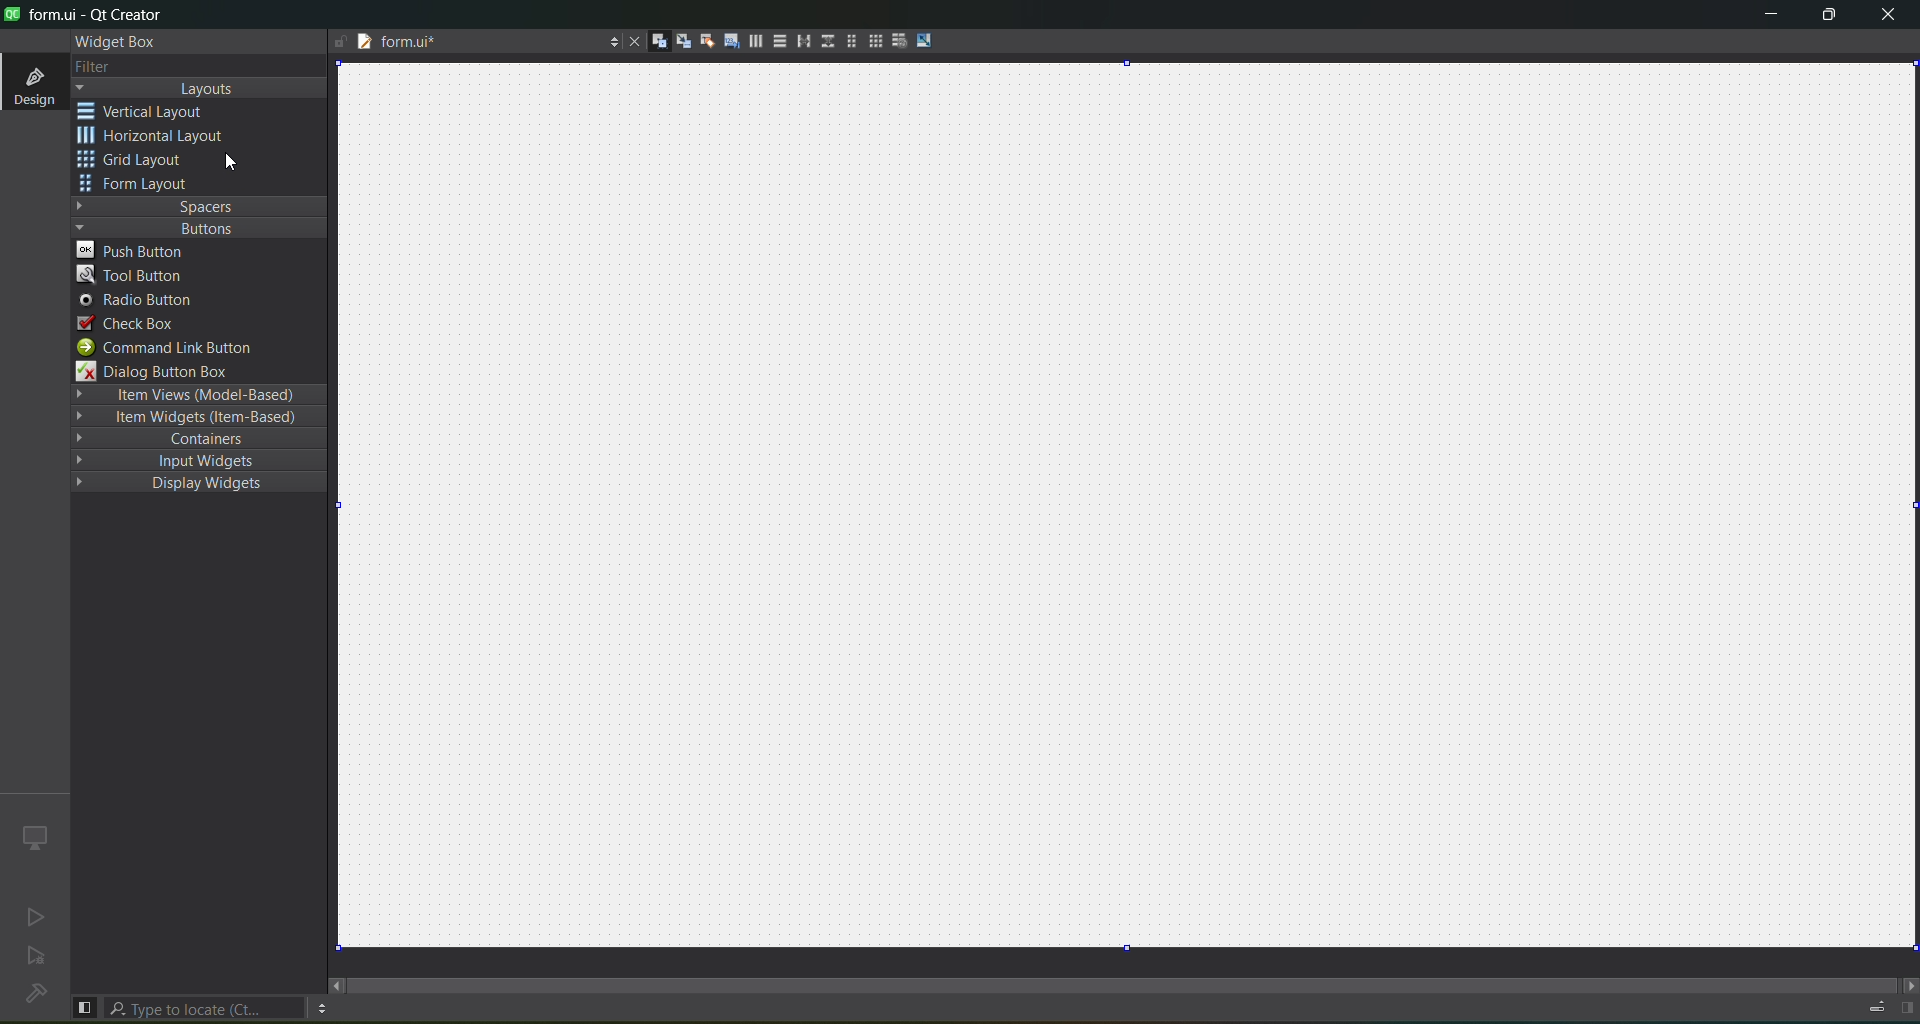 This screenshot has width=1920, height=1024. What do you see at coordinates (195, 421) in the screenshot?
I see `item widgets` at bounding box center [195, 421].